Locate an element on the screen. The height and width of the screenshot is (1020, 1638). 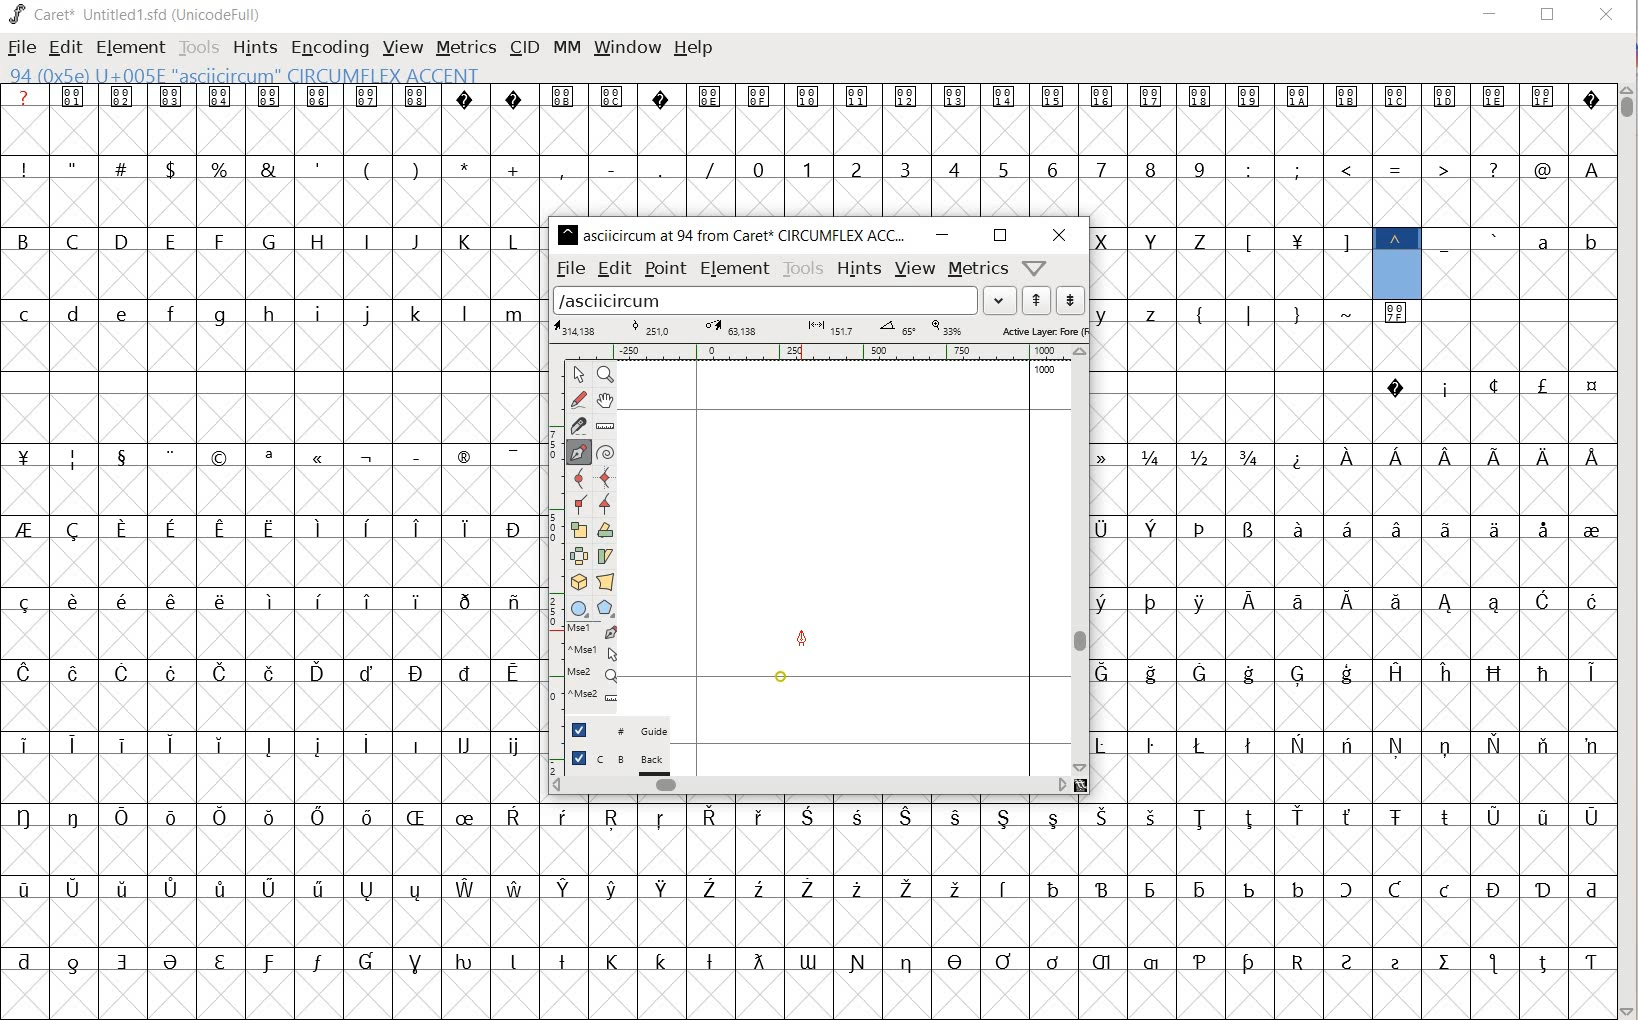
draw a freehand curve is located at coordinates (578, 399).